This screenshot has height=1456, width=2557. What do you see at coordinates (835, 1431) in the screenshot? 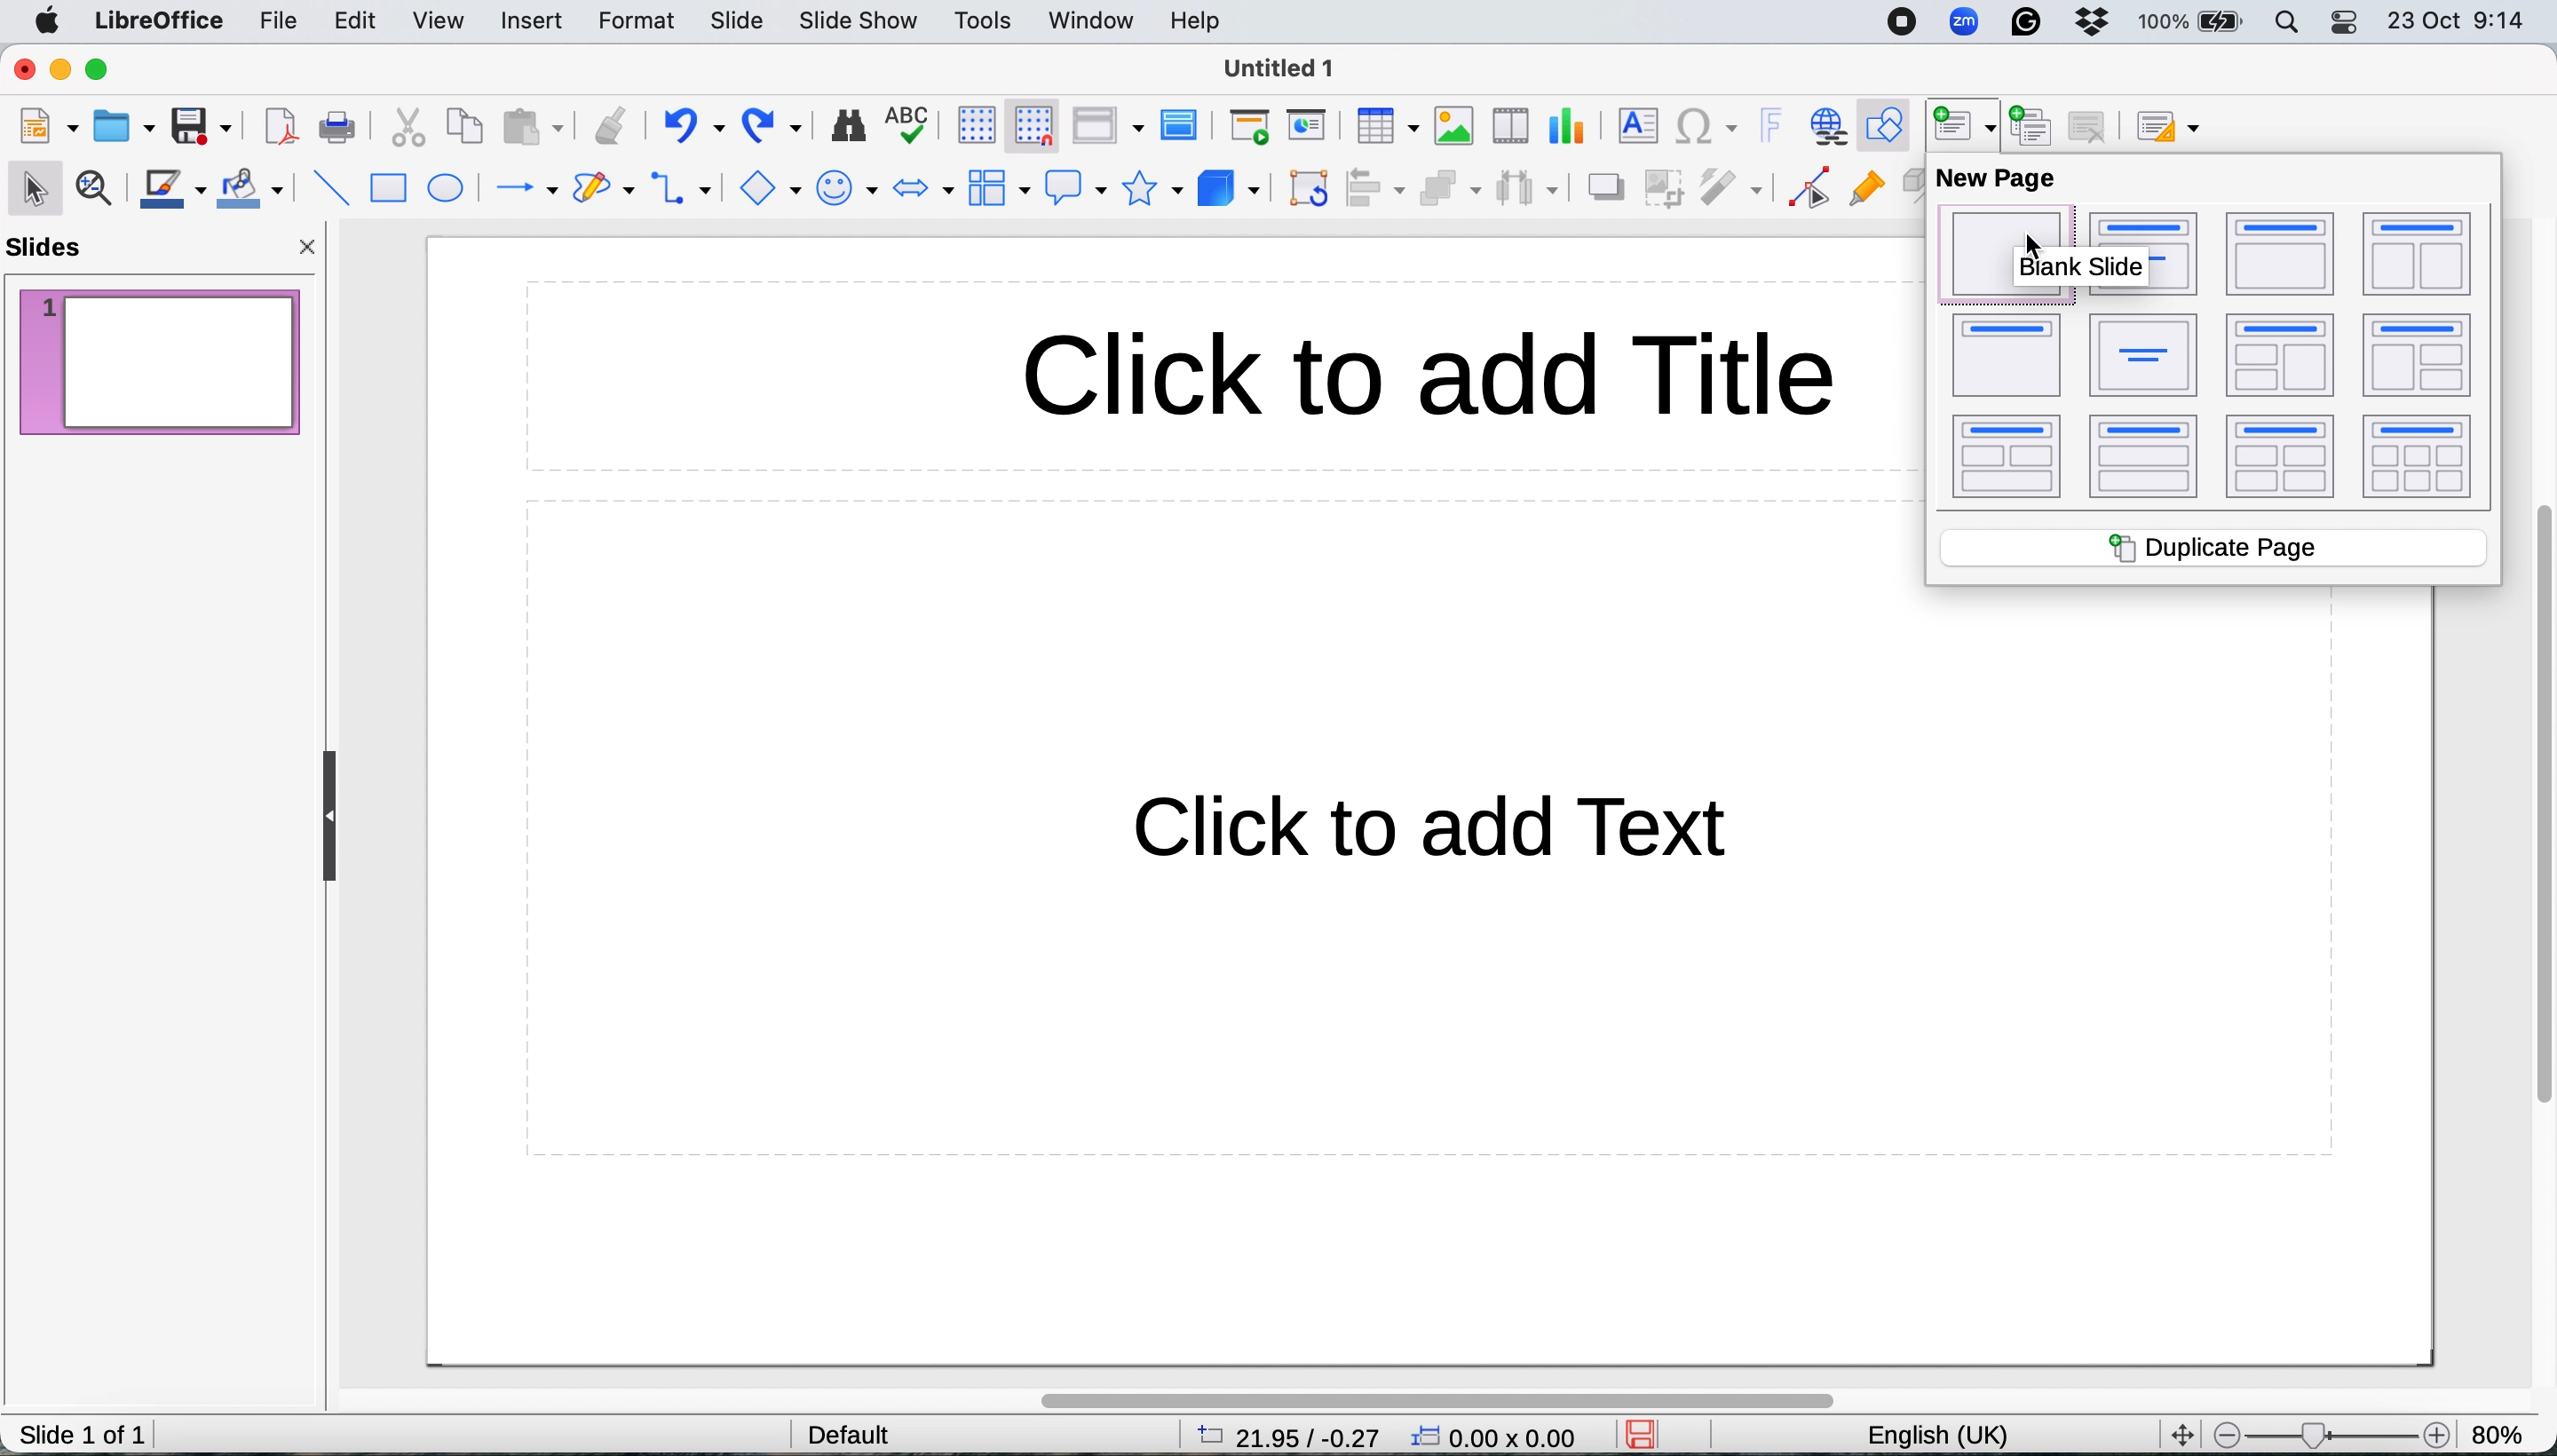
I see `default` at bounding box center [835, 1431].